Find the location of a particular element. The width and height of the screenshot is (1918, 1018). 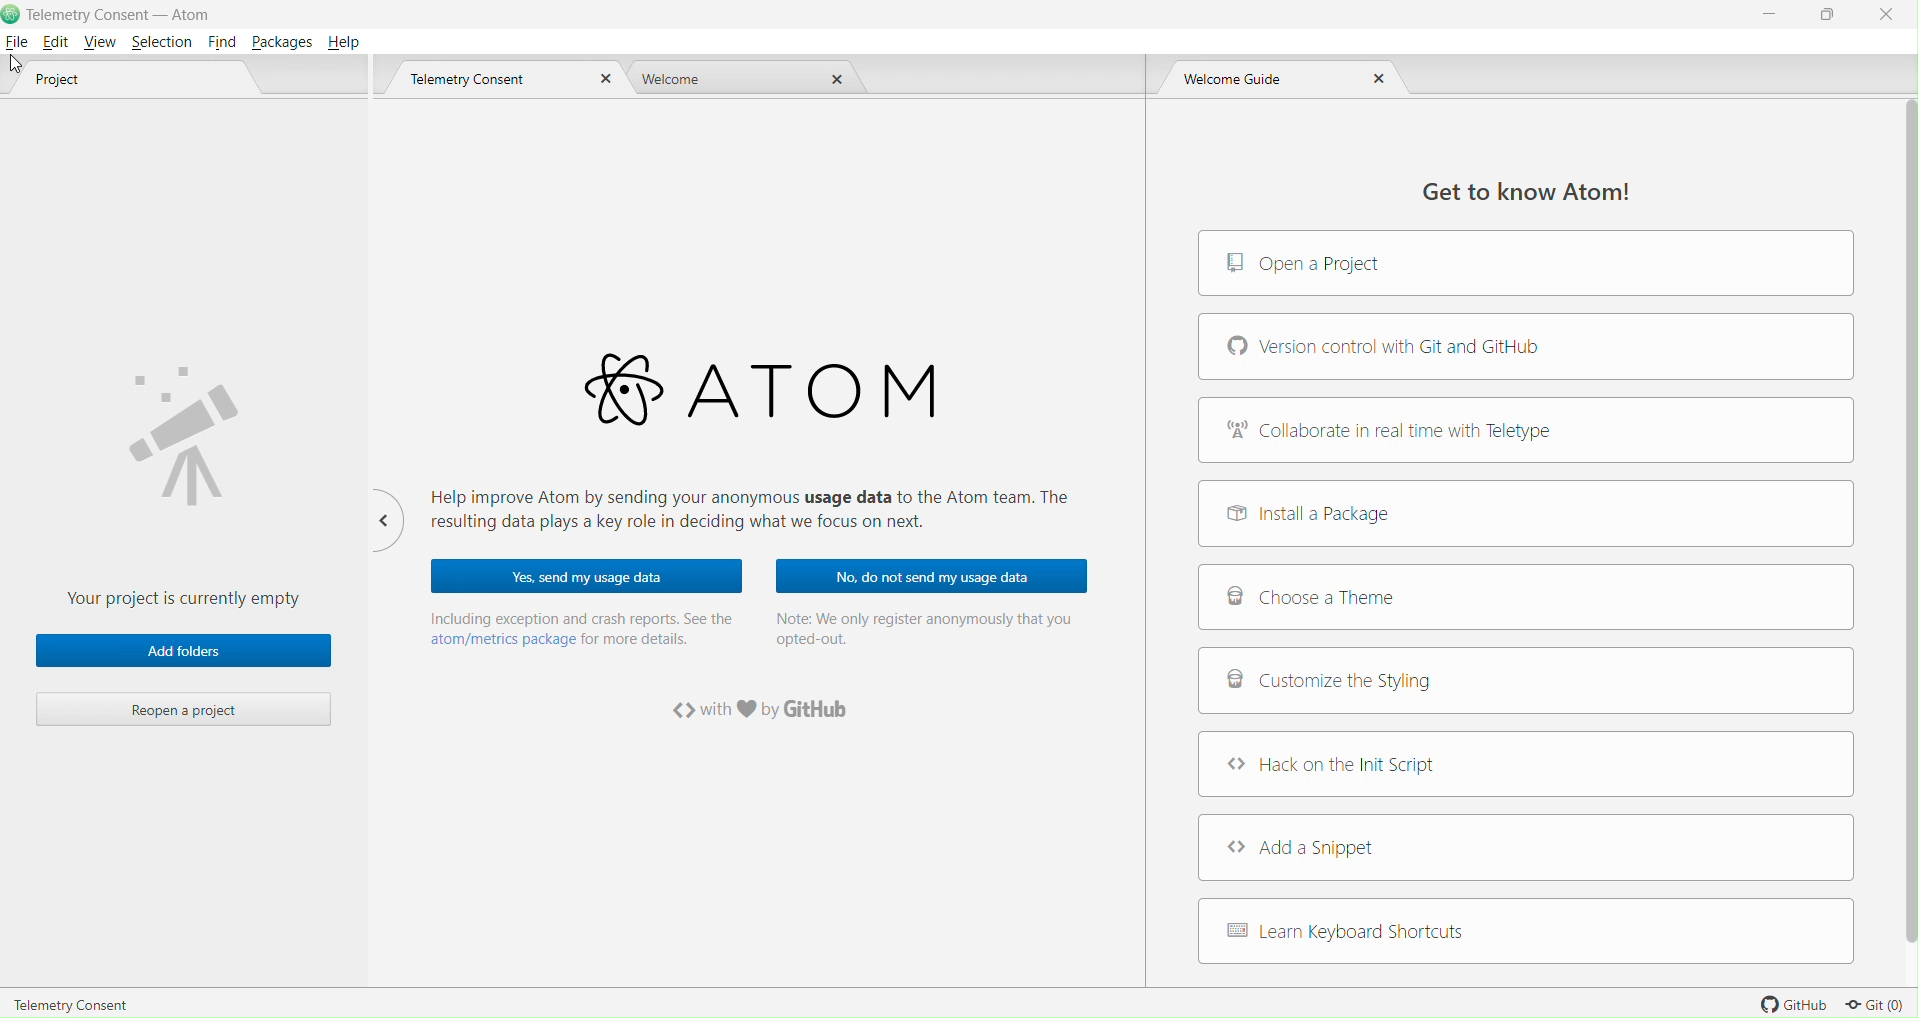

Reopen a project is located at coordinates (186, 709).